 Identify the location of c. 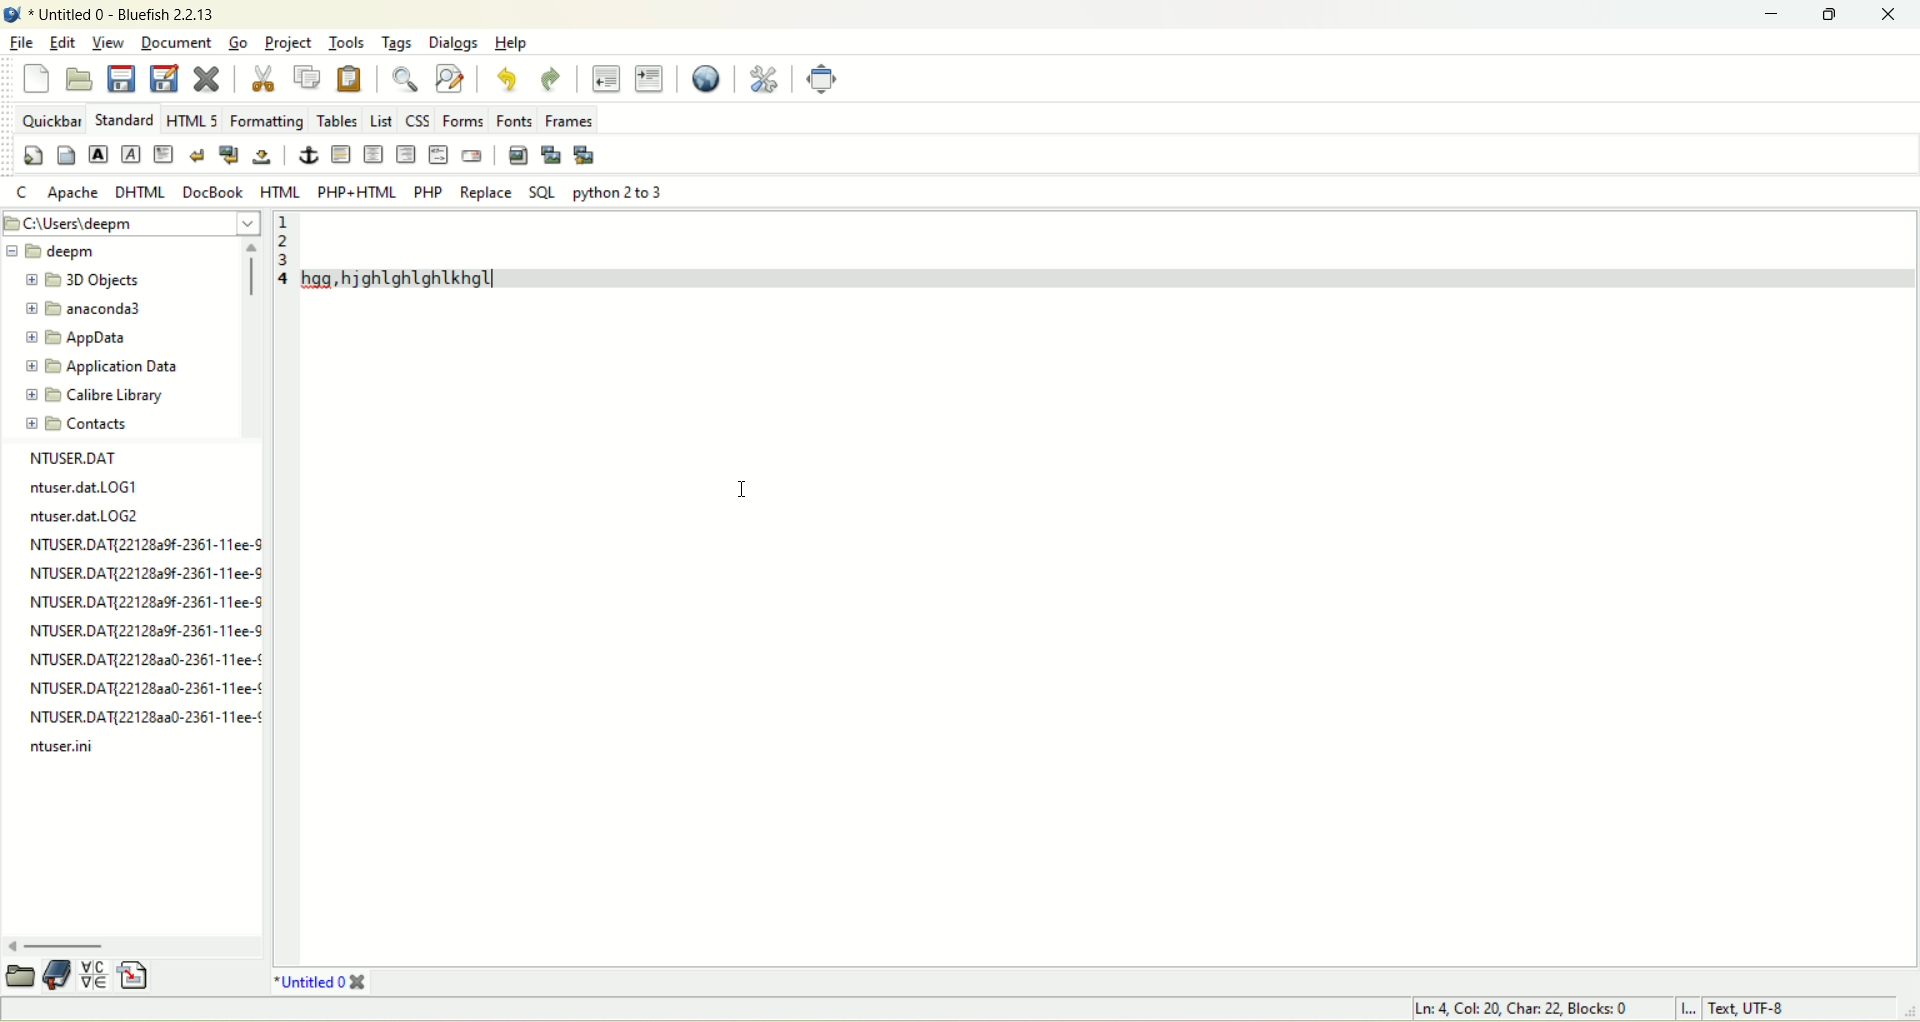
(24, 191).